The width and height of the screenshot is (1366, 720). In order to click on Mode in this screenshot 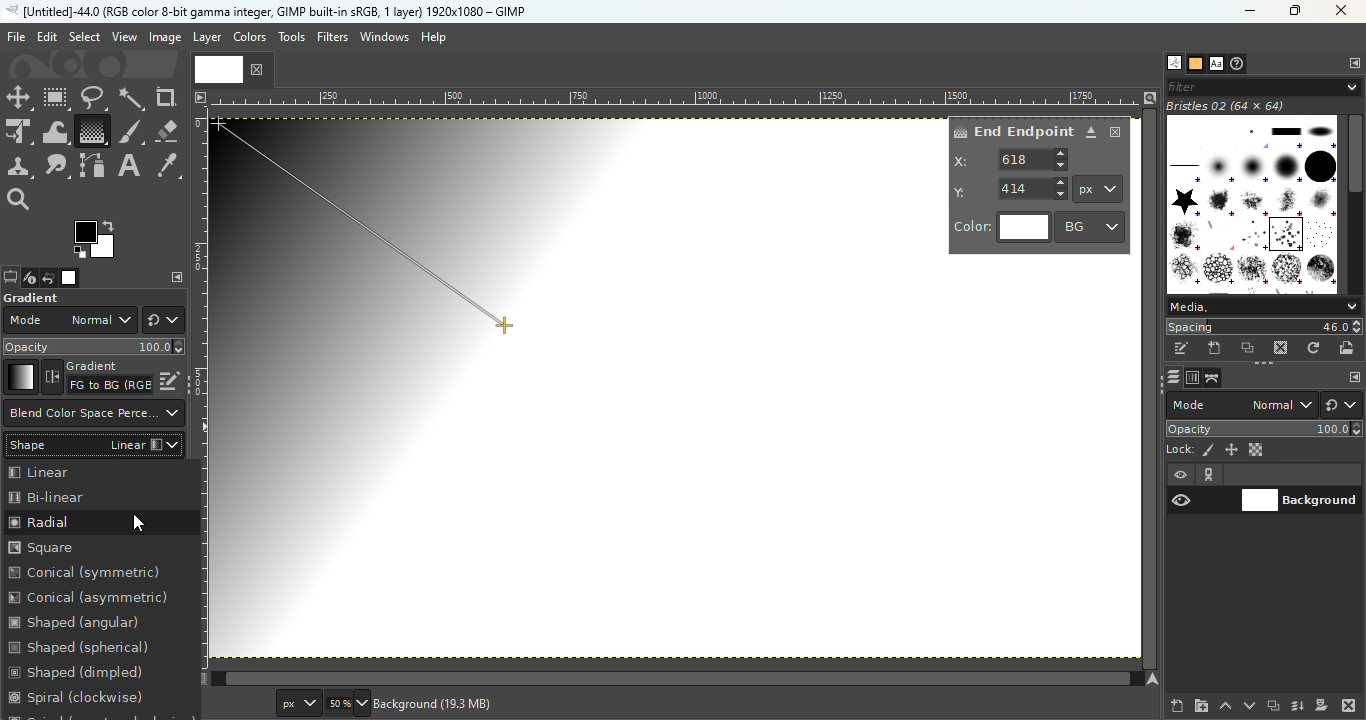, I will do `click(1242, 405)`.